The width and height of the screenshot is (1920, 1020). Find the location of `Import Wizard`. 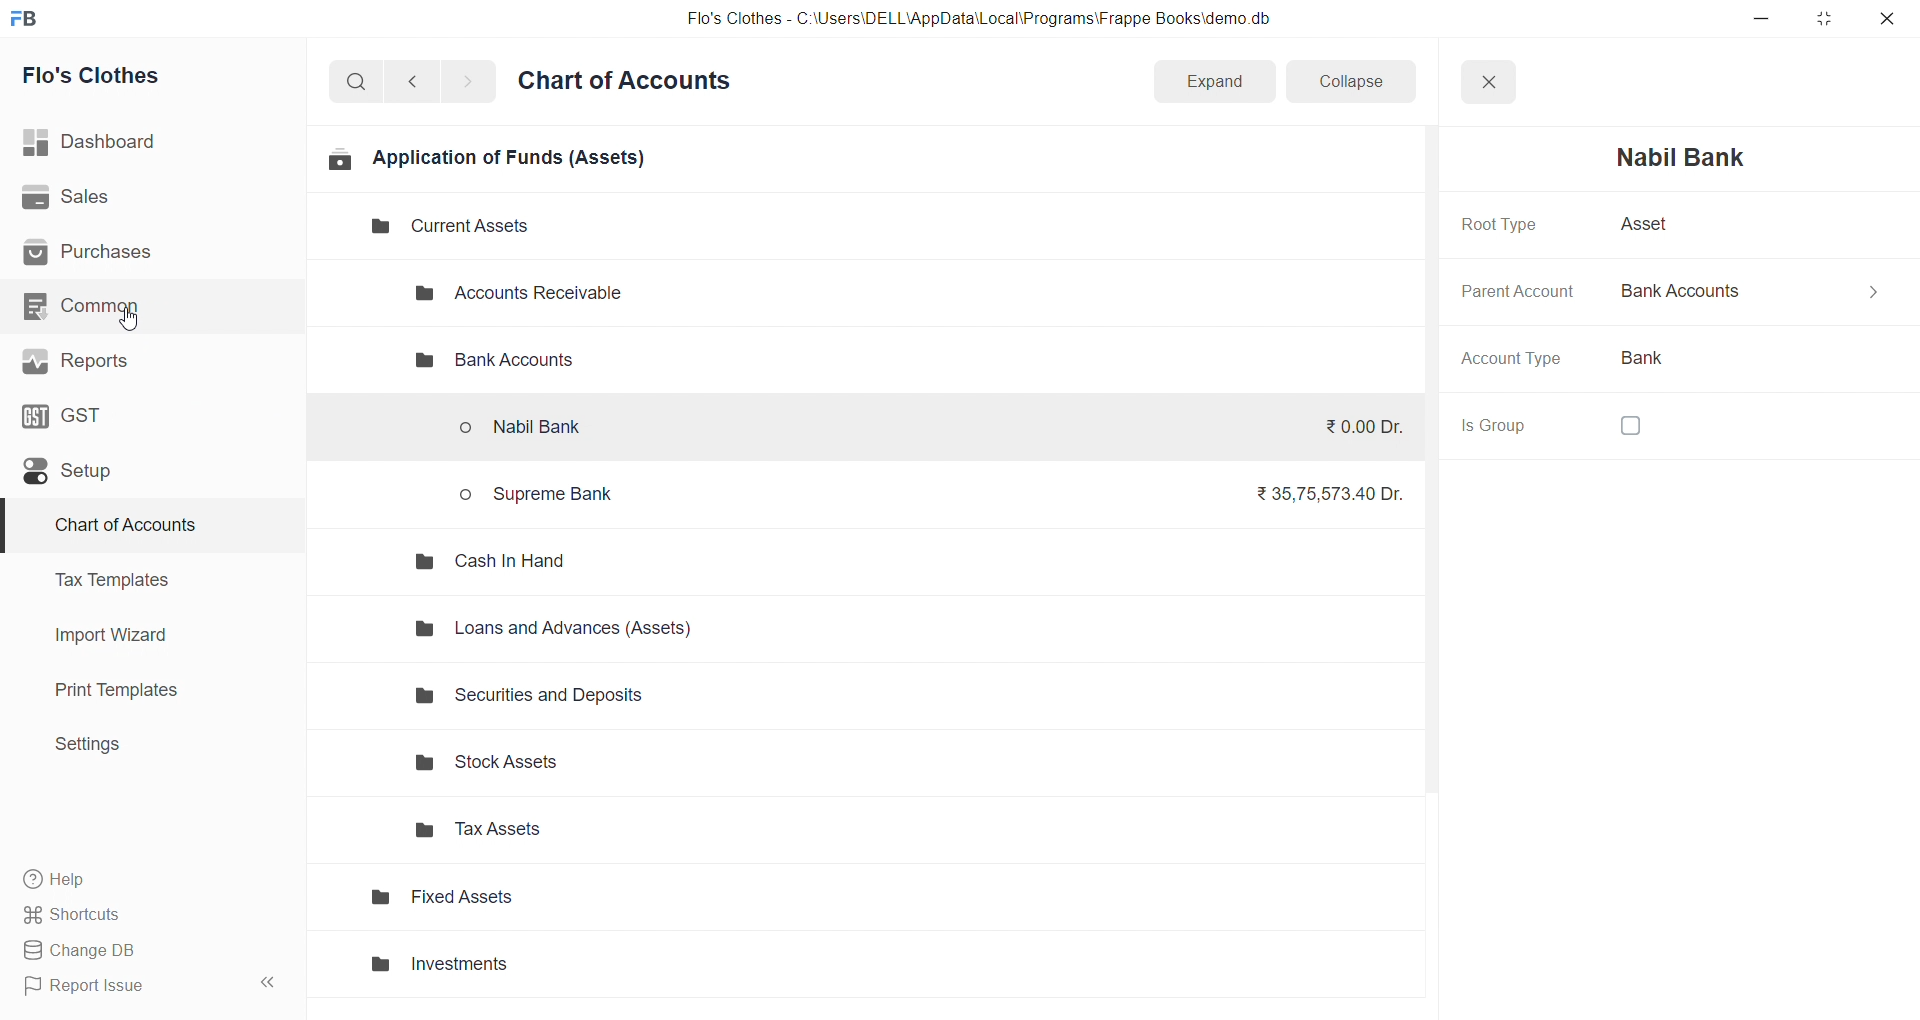

Import Wizard is located at coordinates (142, 635).